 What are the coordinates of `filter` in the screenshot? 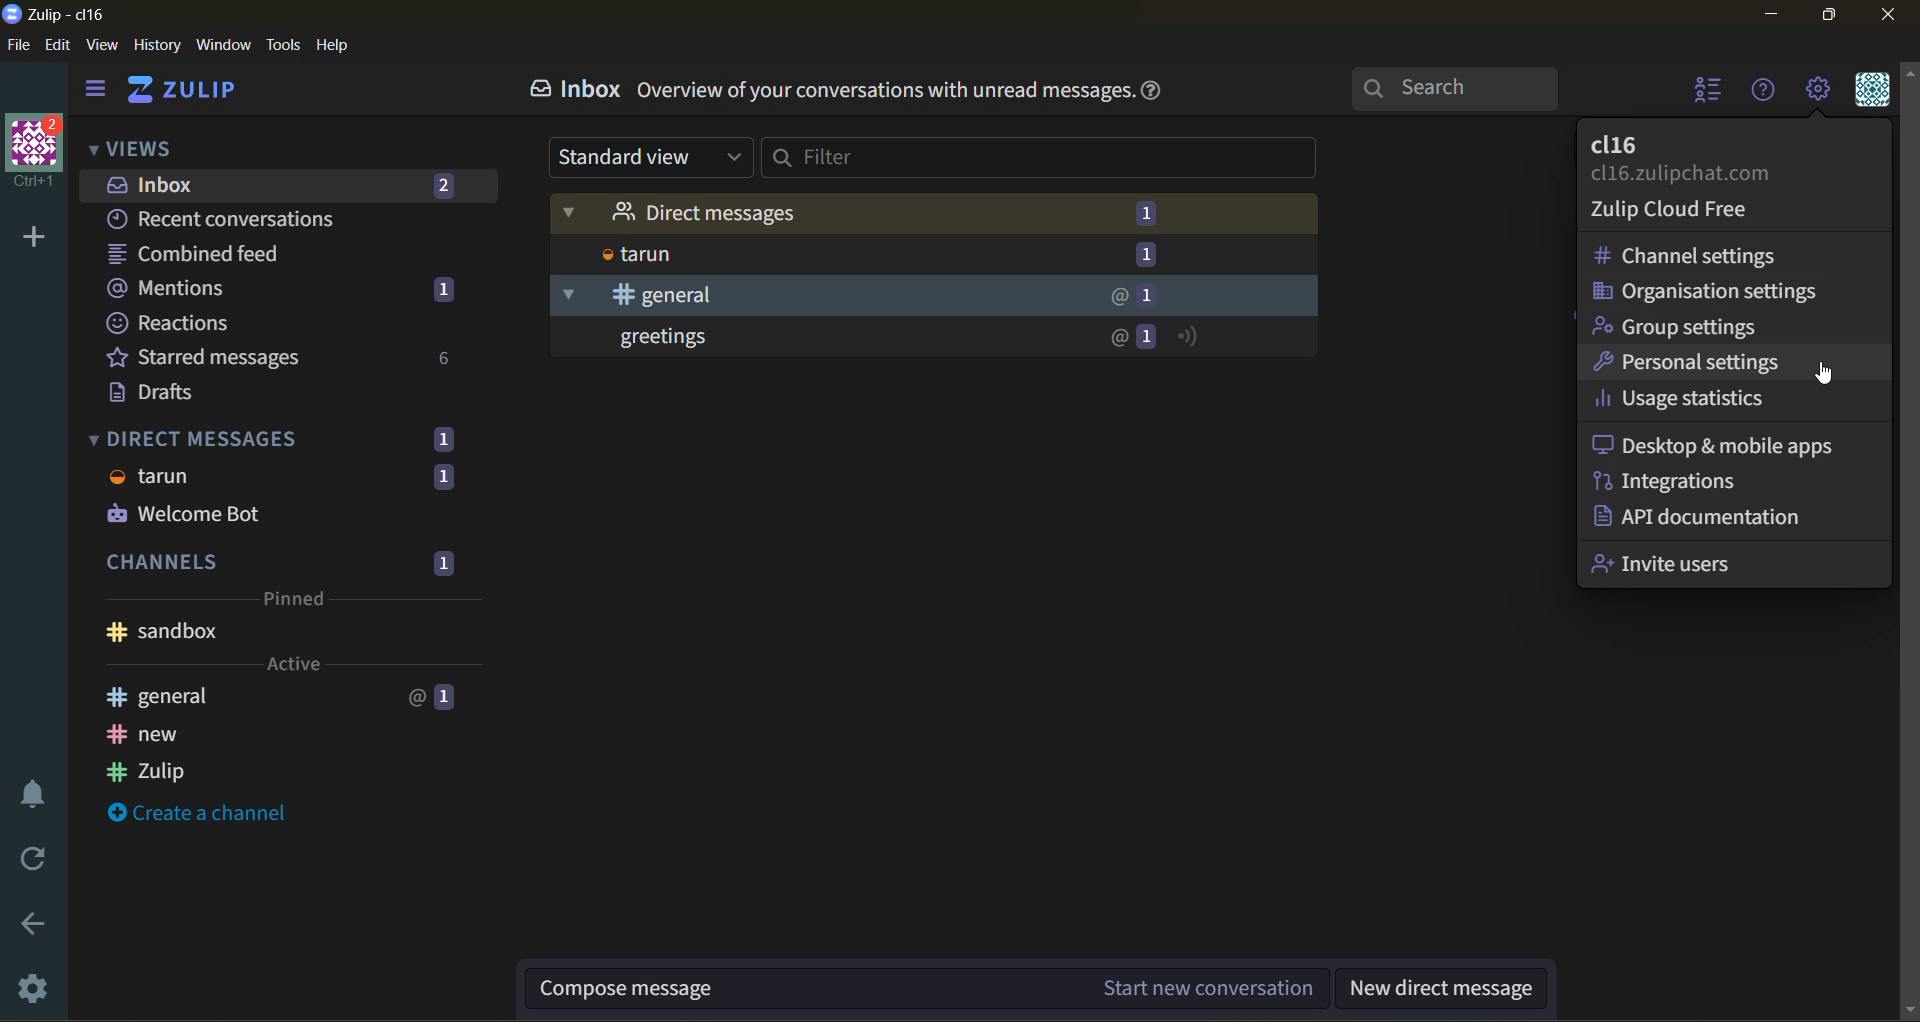 It's located at (1038, 158).